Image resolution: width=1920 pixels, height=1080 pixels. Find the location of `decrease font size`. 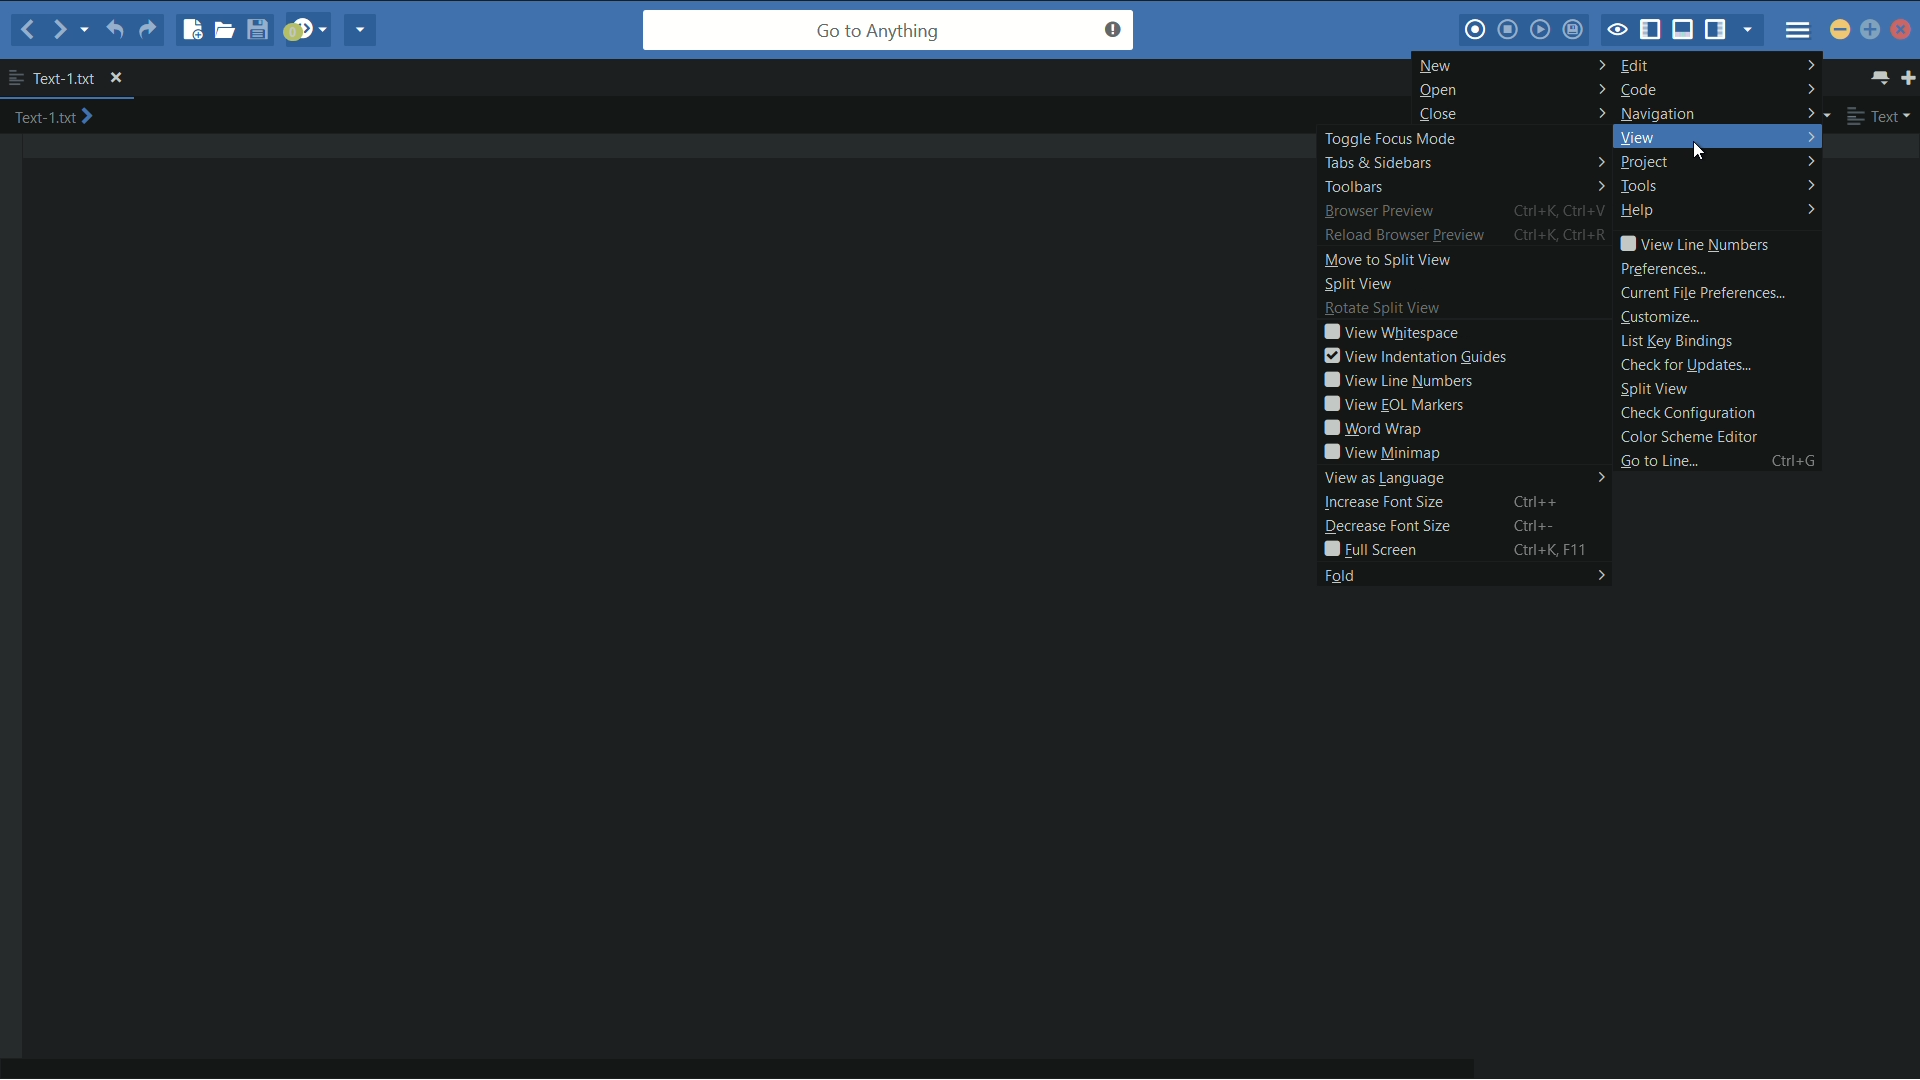

decrease font size is located at coordinates (1384, 526).